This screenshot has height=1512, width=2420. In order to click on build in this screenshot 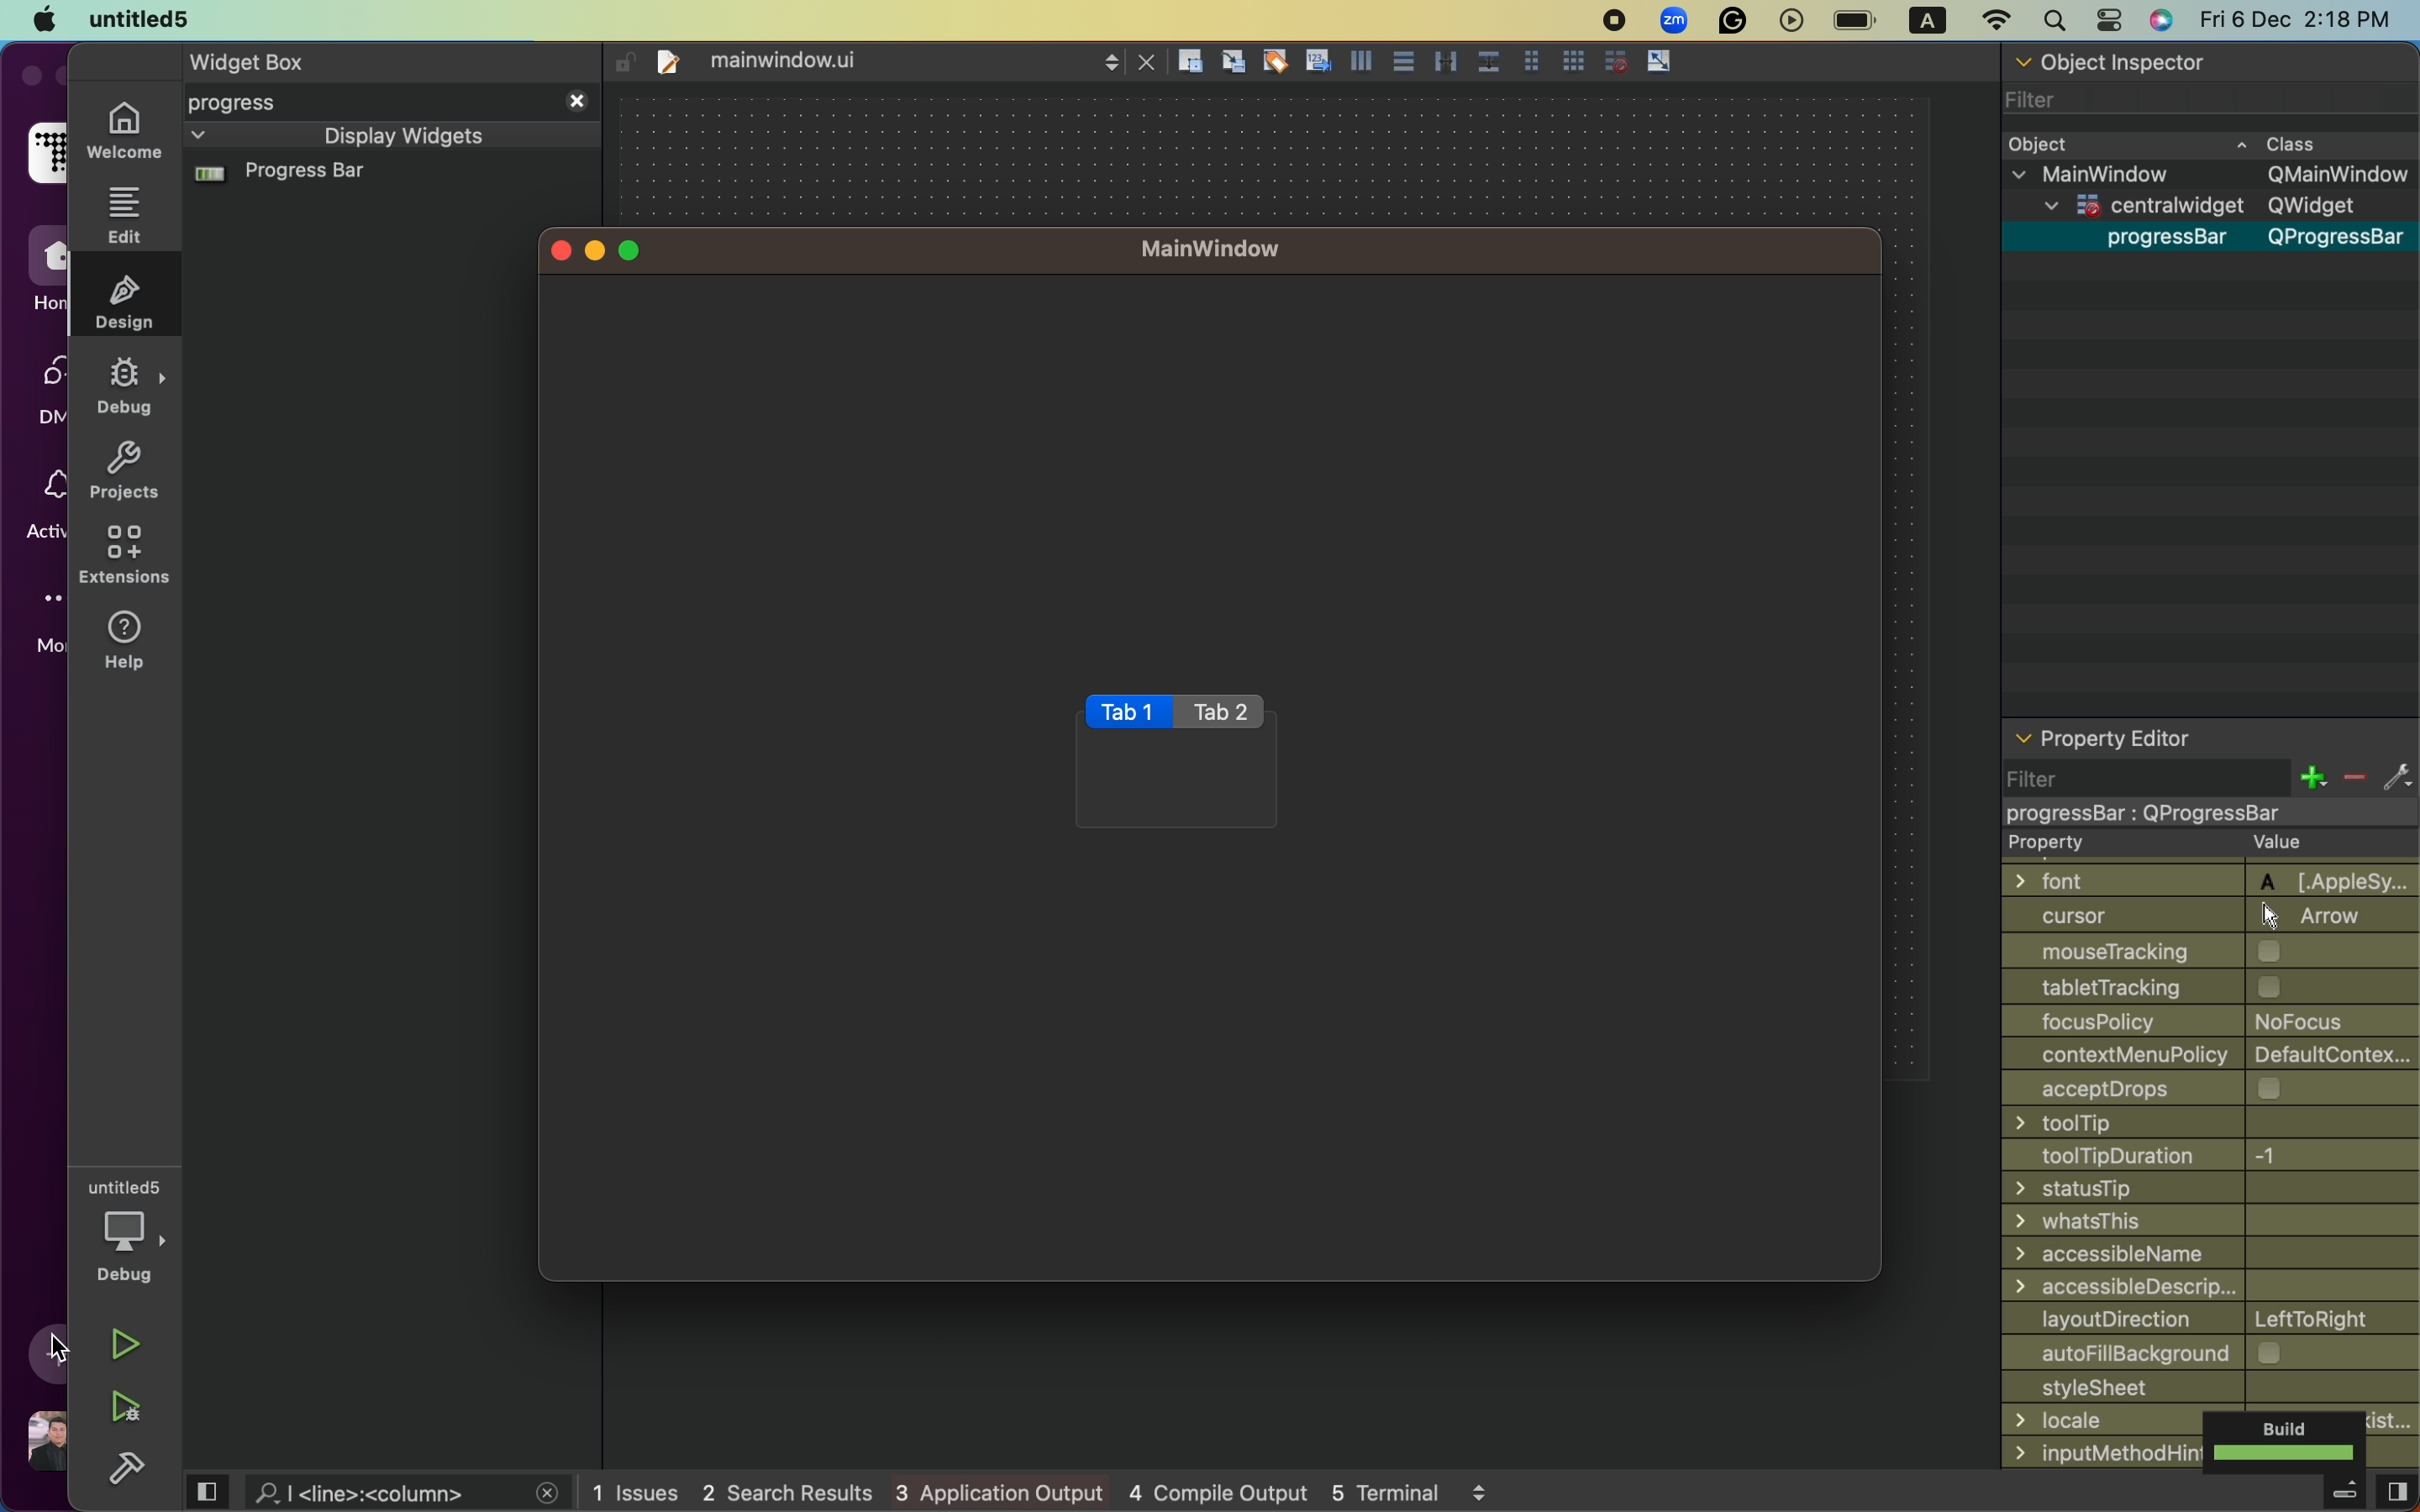, I will do `click(126, 1469)`.